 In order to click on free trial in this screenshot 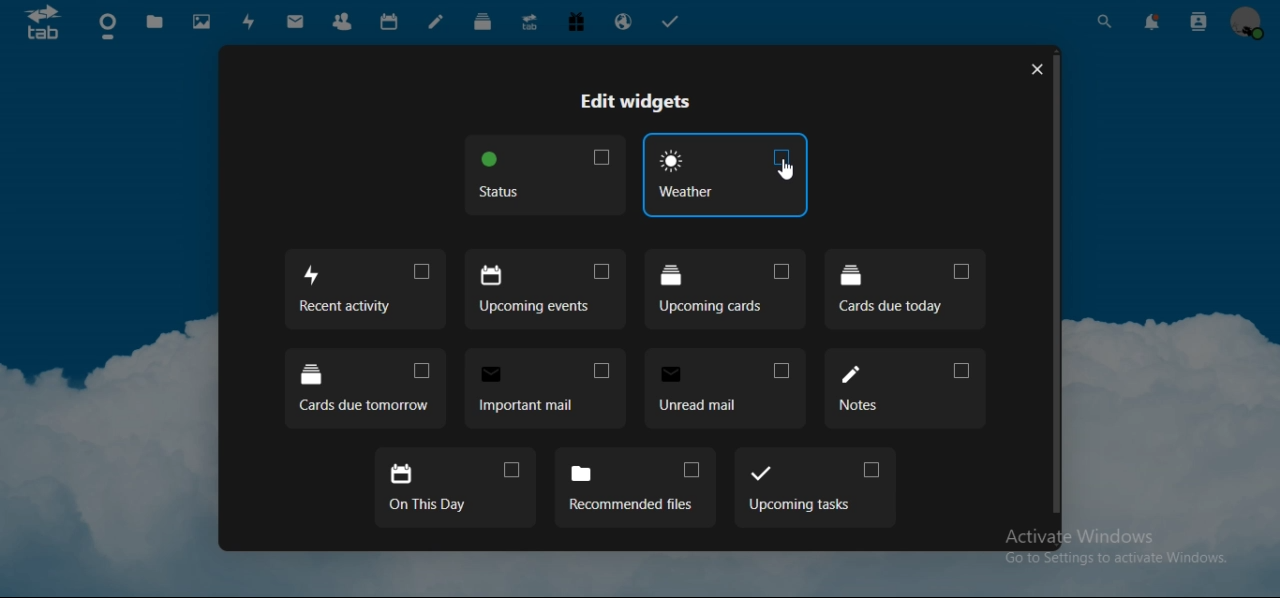, I will do `click(578, 22)`.